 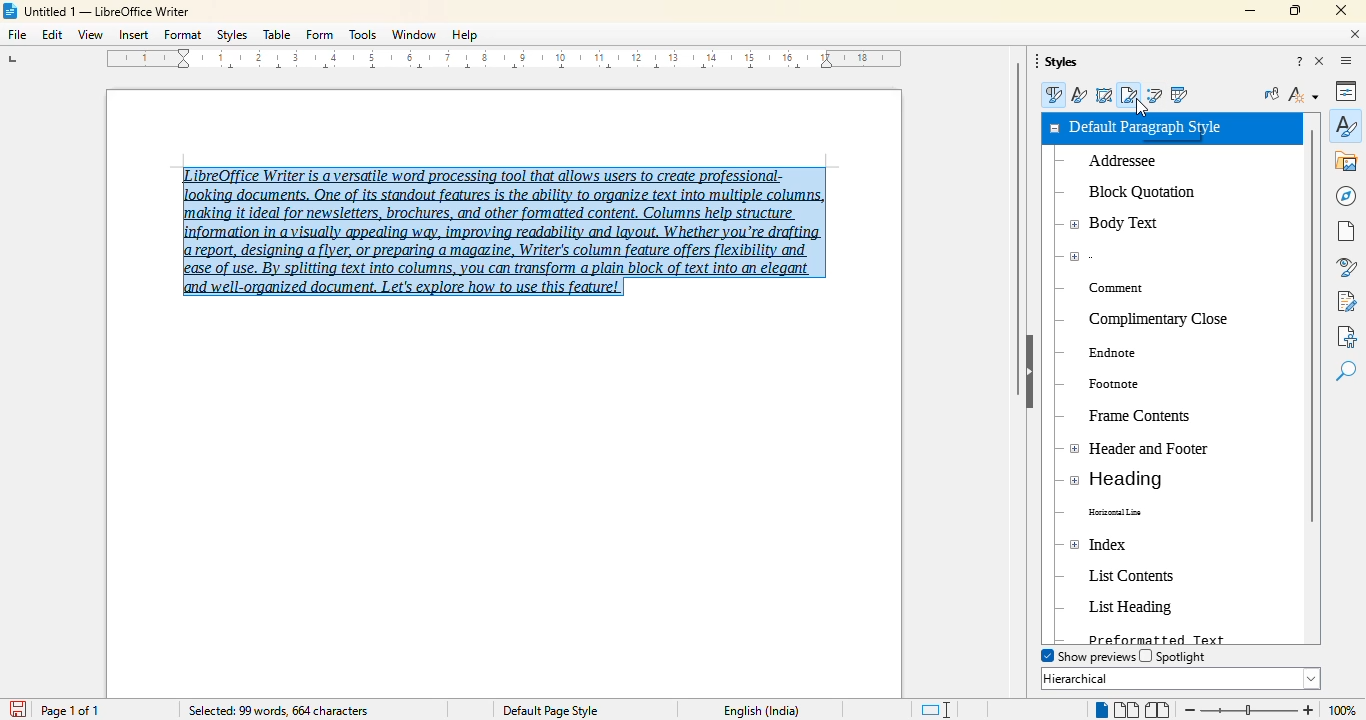 I want to click on edit, so click(x=53, y=35).